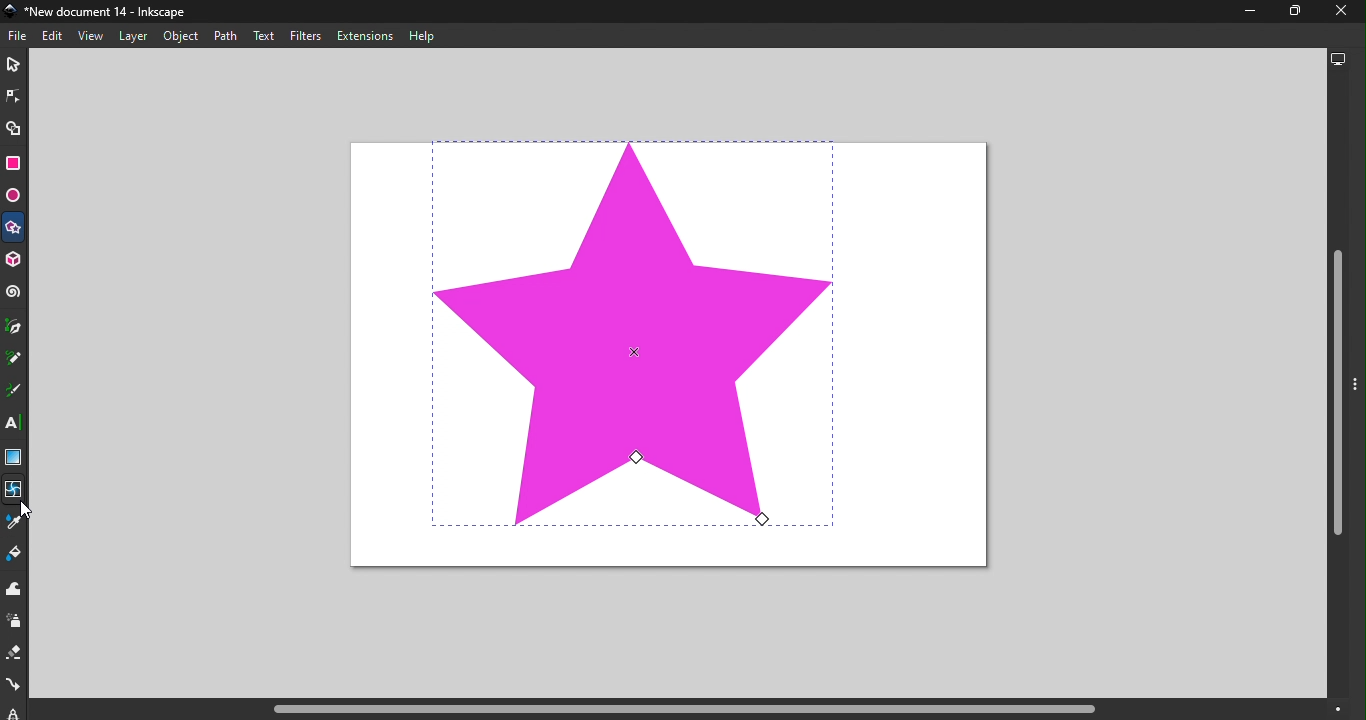  Describe the element at coordinates (20, 36) in the screenshot. I see `File` at that location.